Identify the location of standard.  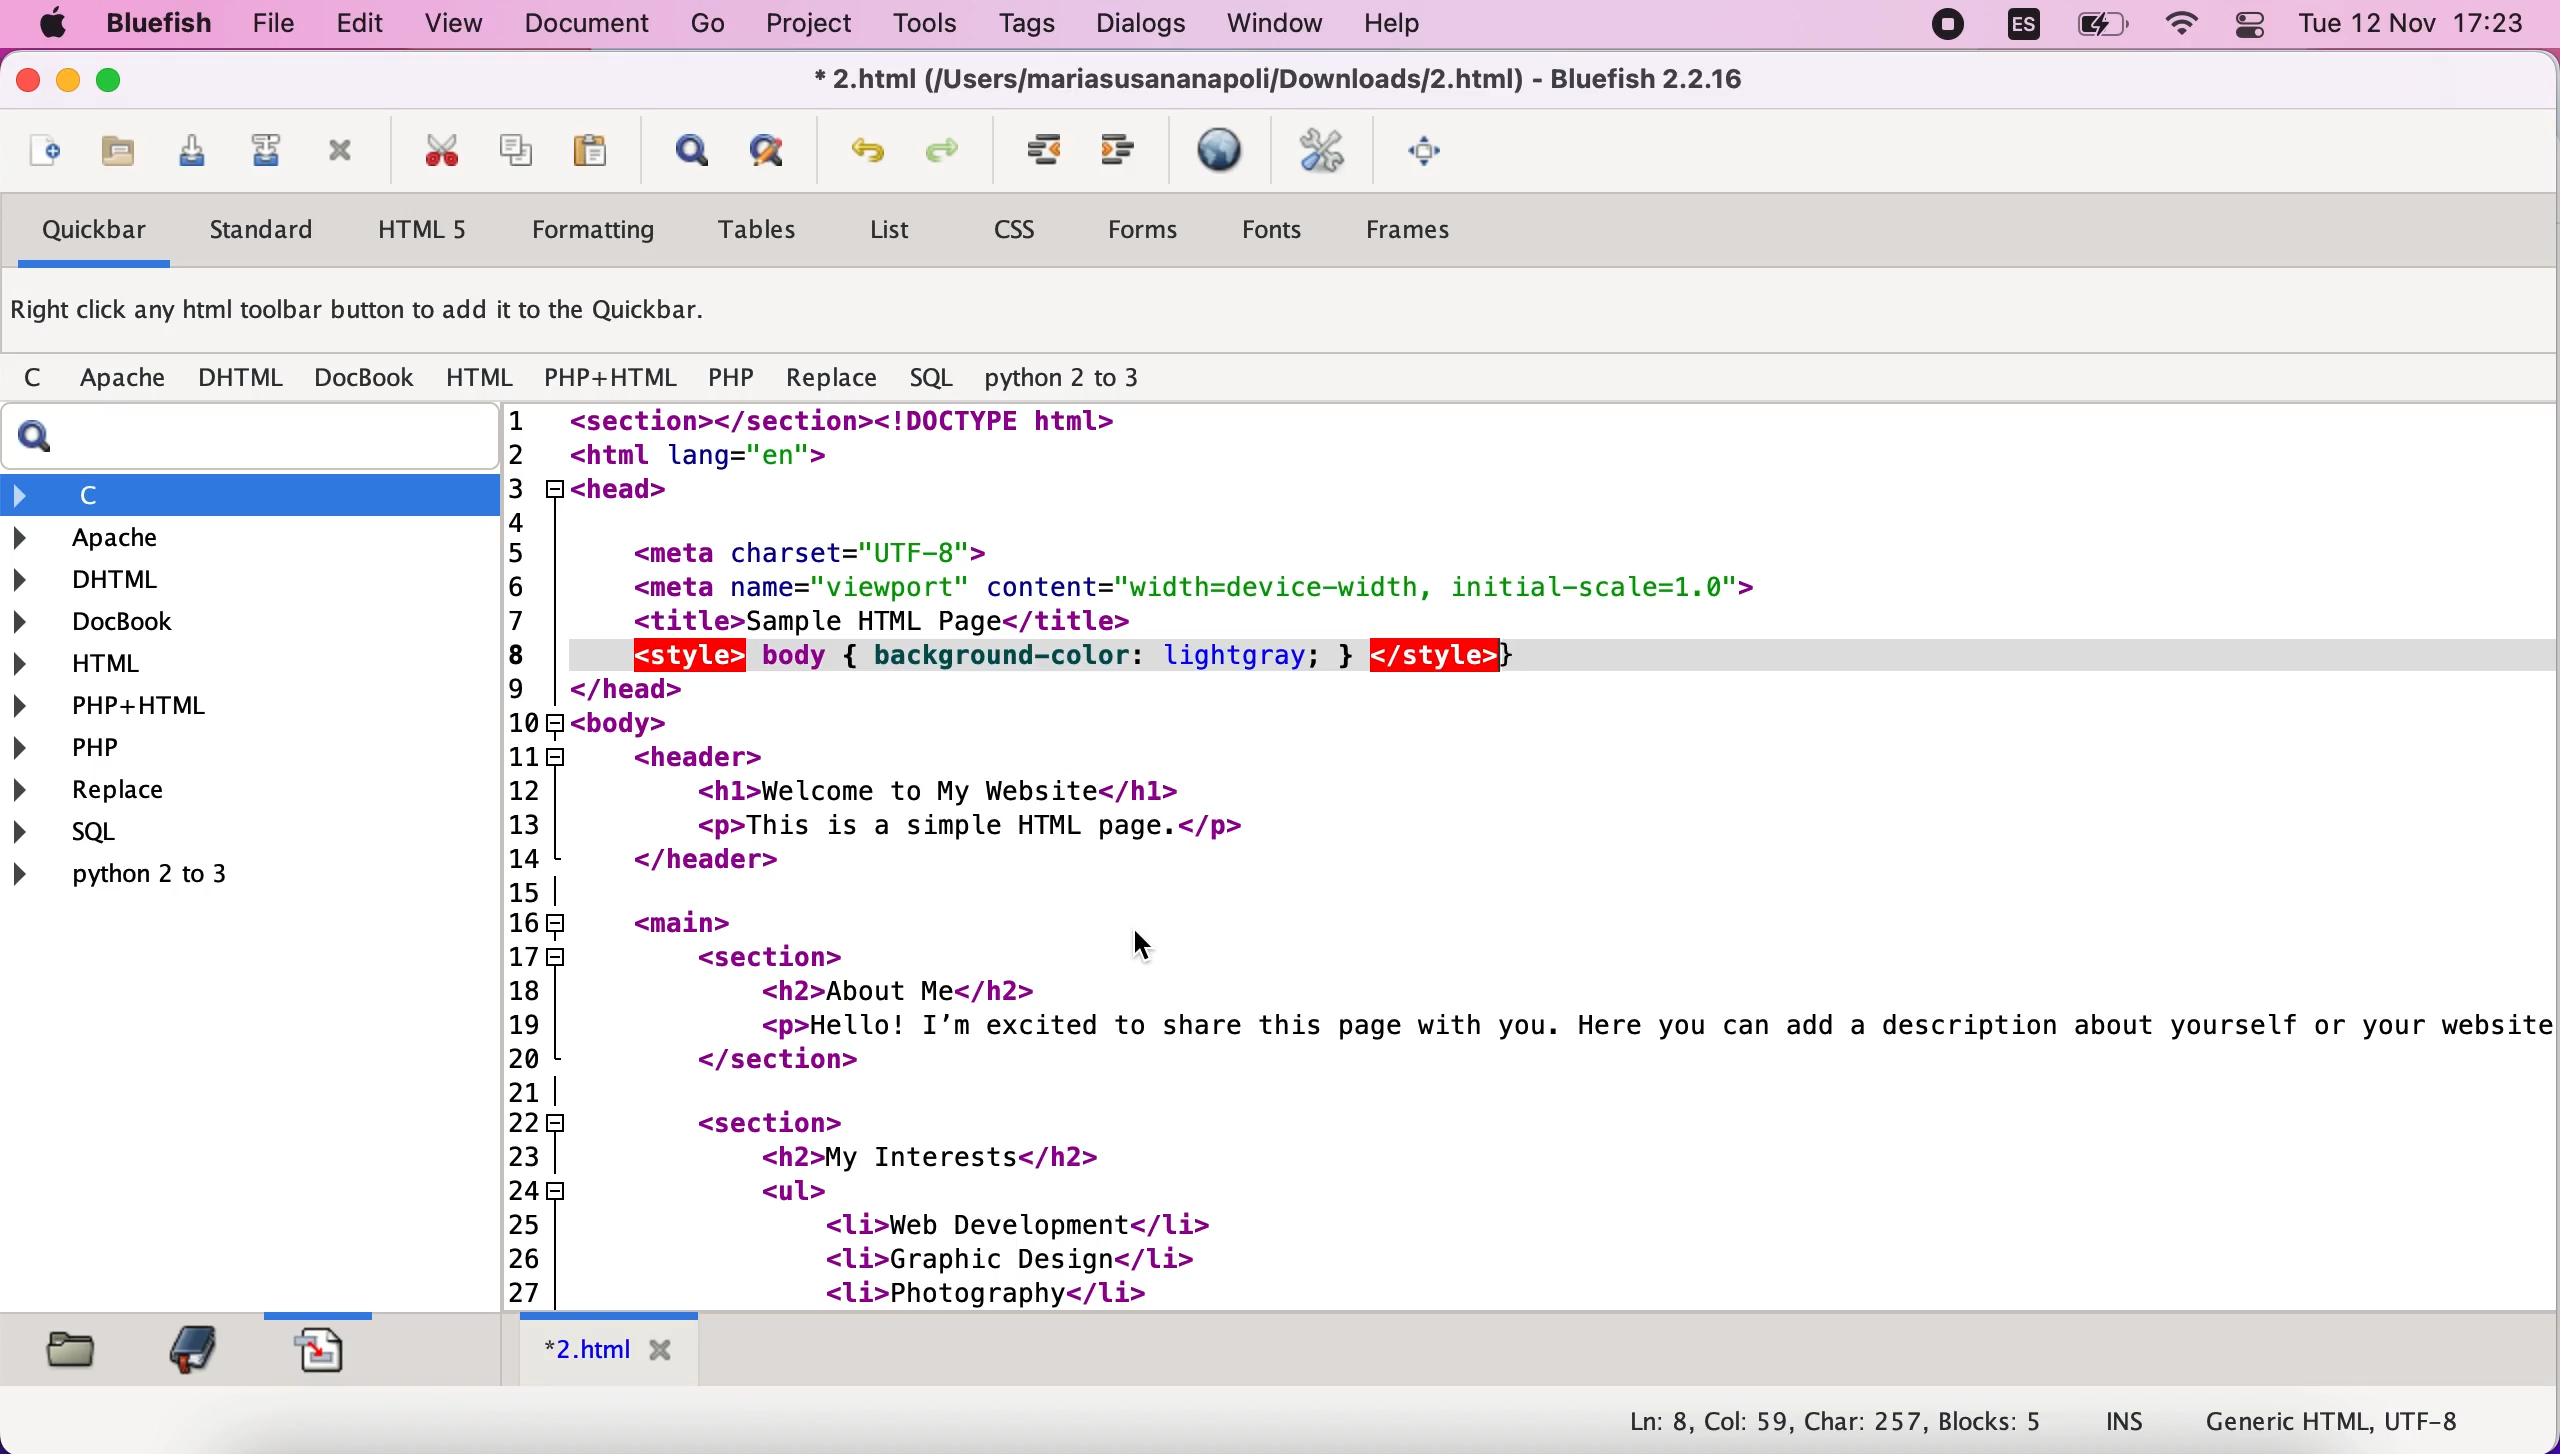
(277, 226).